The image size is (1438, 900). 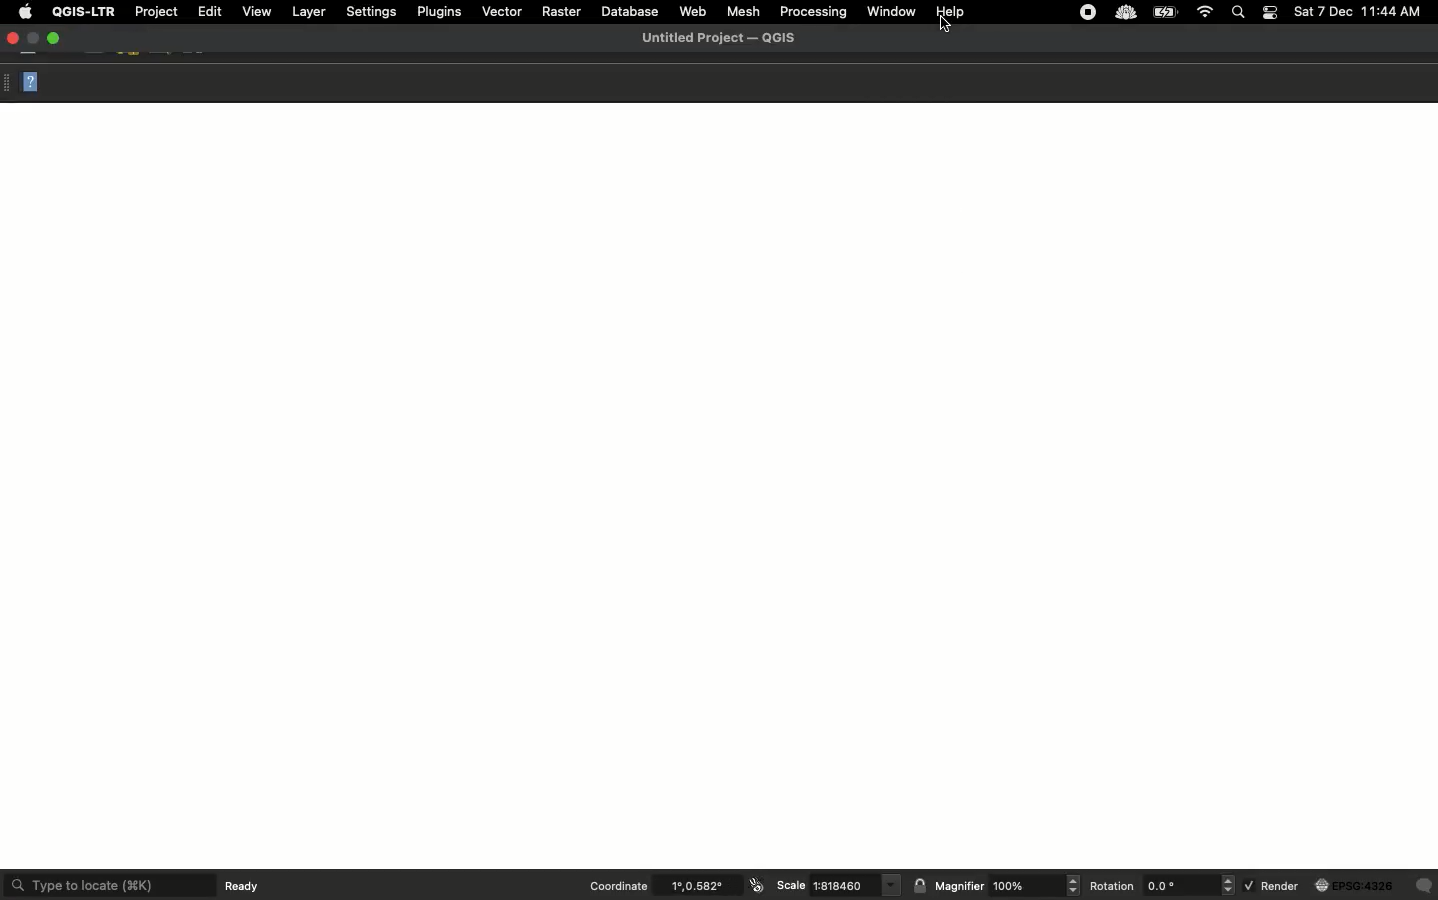 What do you see at coordinates (1160, 888) in the screenshot?
I see `Rotation` at bounding box center [1160, 888].